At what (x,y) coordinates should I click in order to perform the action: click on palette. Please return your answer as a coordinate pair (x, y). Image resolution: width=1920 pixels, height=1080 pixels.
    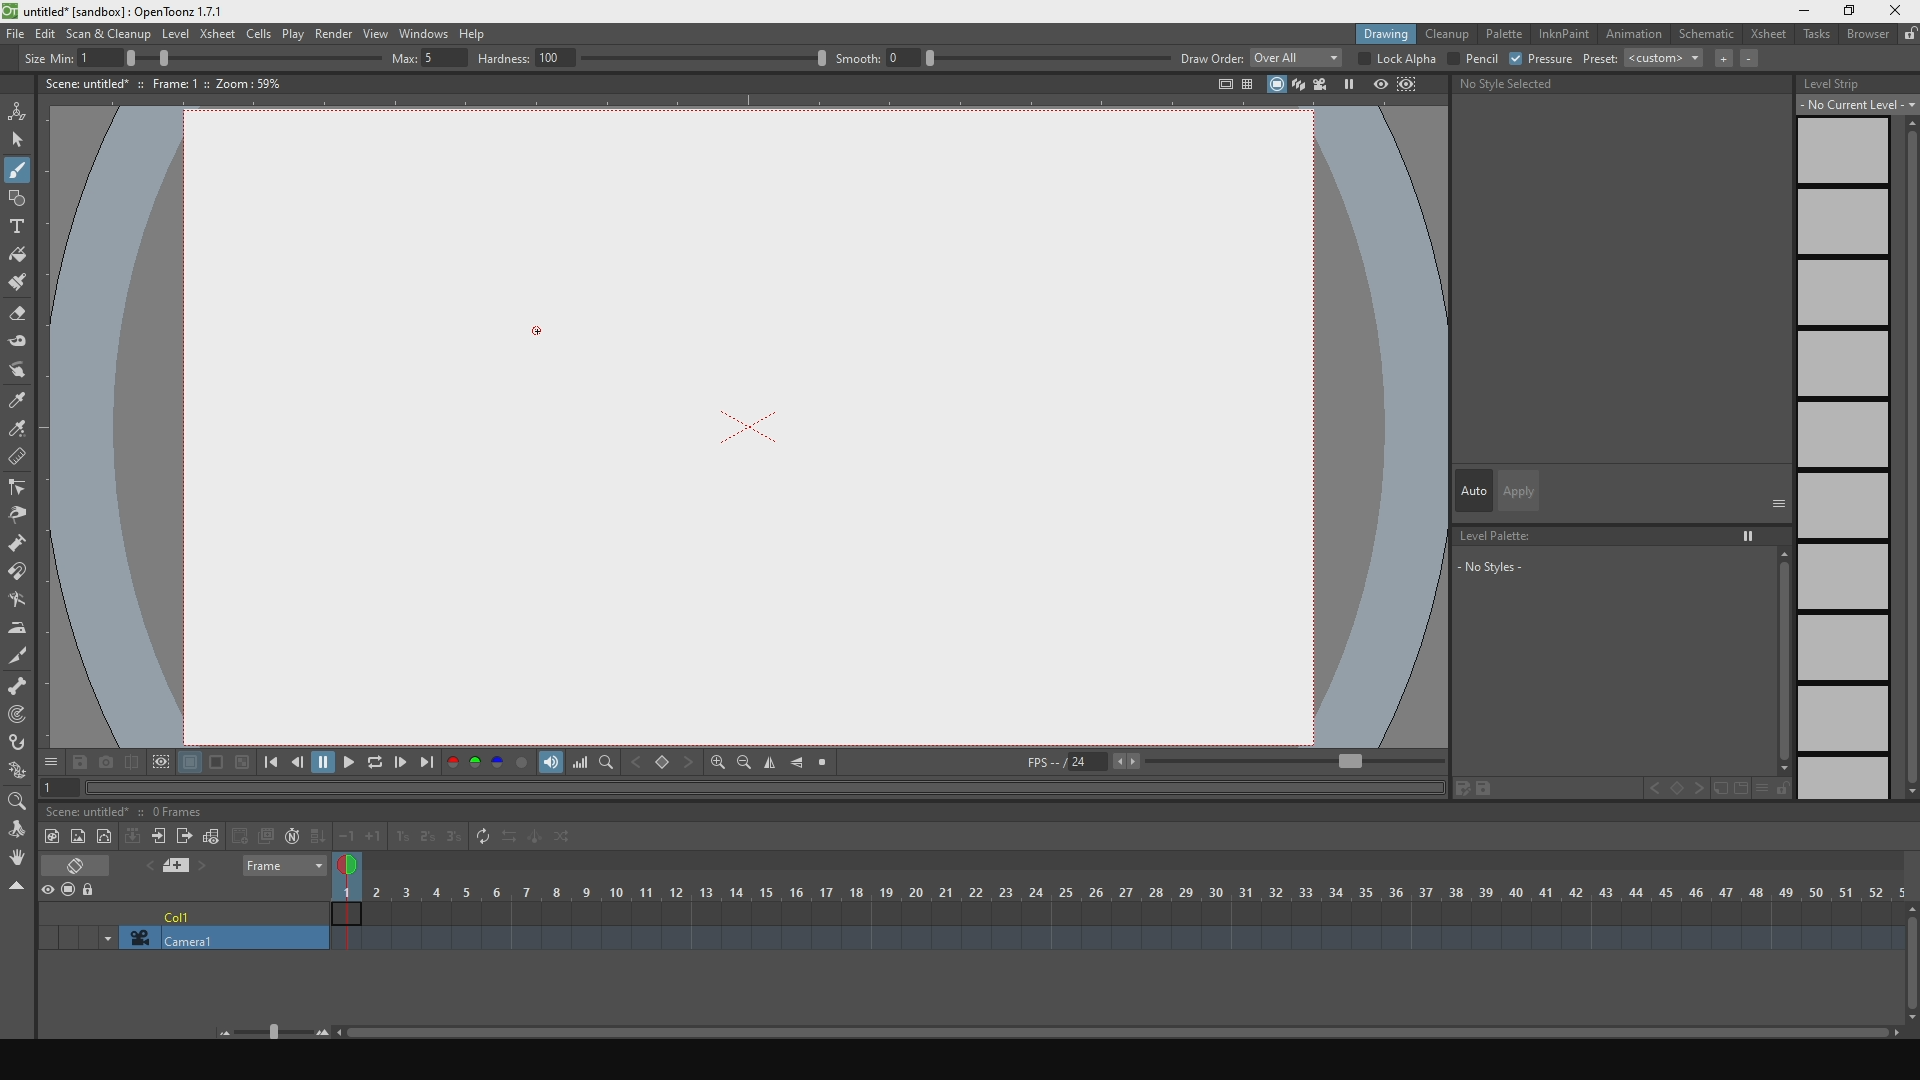
    Looking at the image, I should click on (1505, 35).